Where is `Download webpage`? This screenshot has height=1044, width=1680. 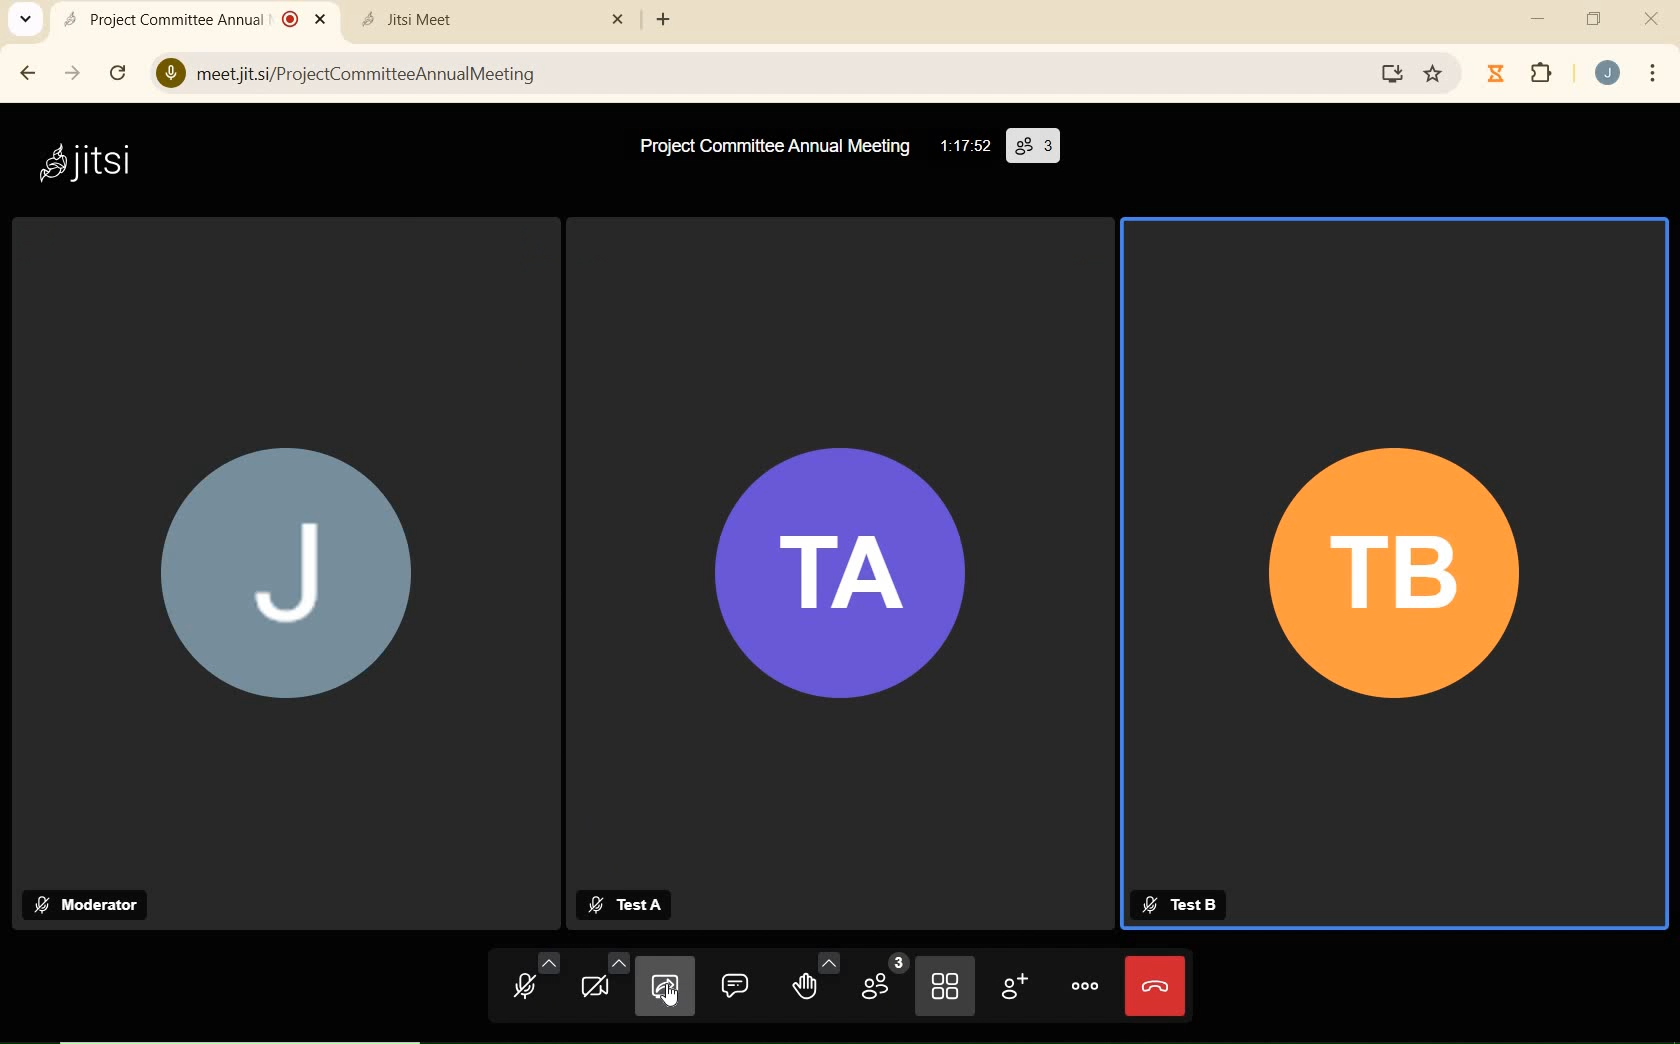 Download webpage is located at coordinates (1394, 74).